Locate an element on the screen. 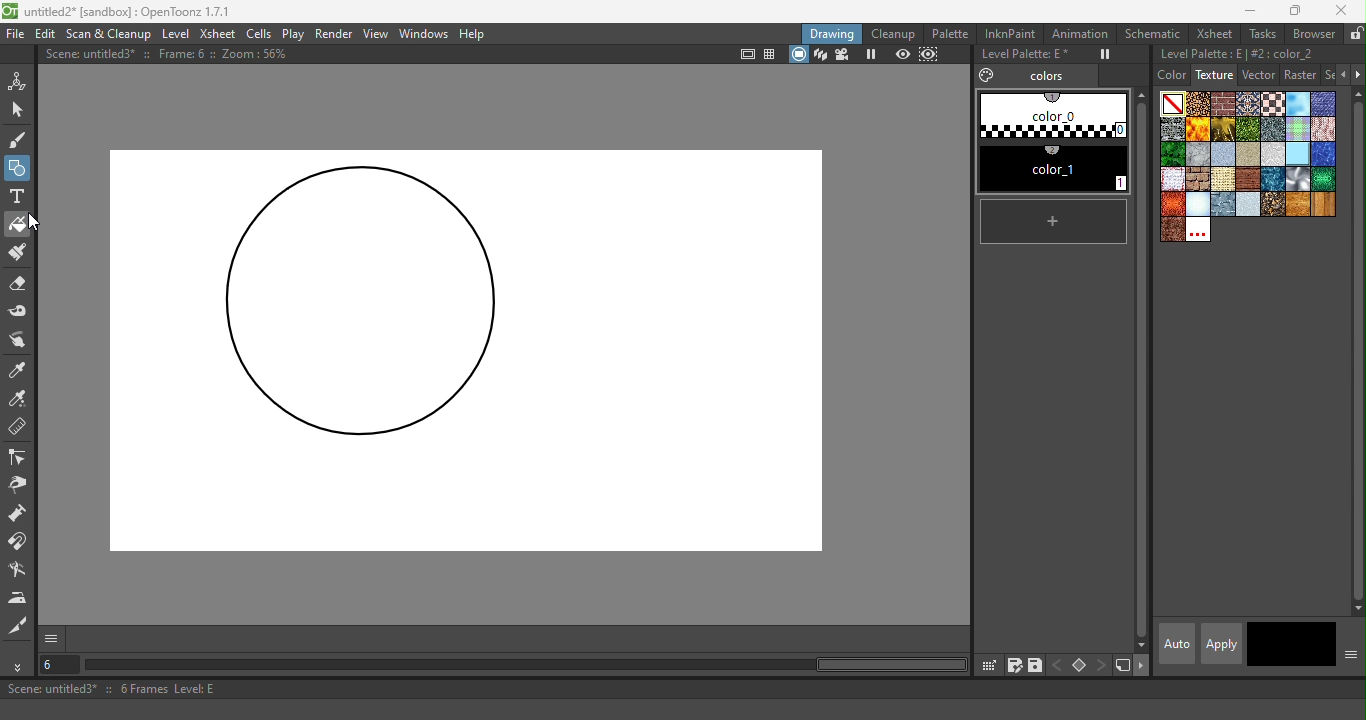 This screenshot has width=1366, height=720. Browser is located at coordinates (1312, 35).